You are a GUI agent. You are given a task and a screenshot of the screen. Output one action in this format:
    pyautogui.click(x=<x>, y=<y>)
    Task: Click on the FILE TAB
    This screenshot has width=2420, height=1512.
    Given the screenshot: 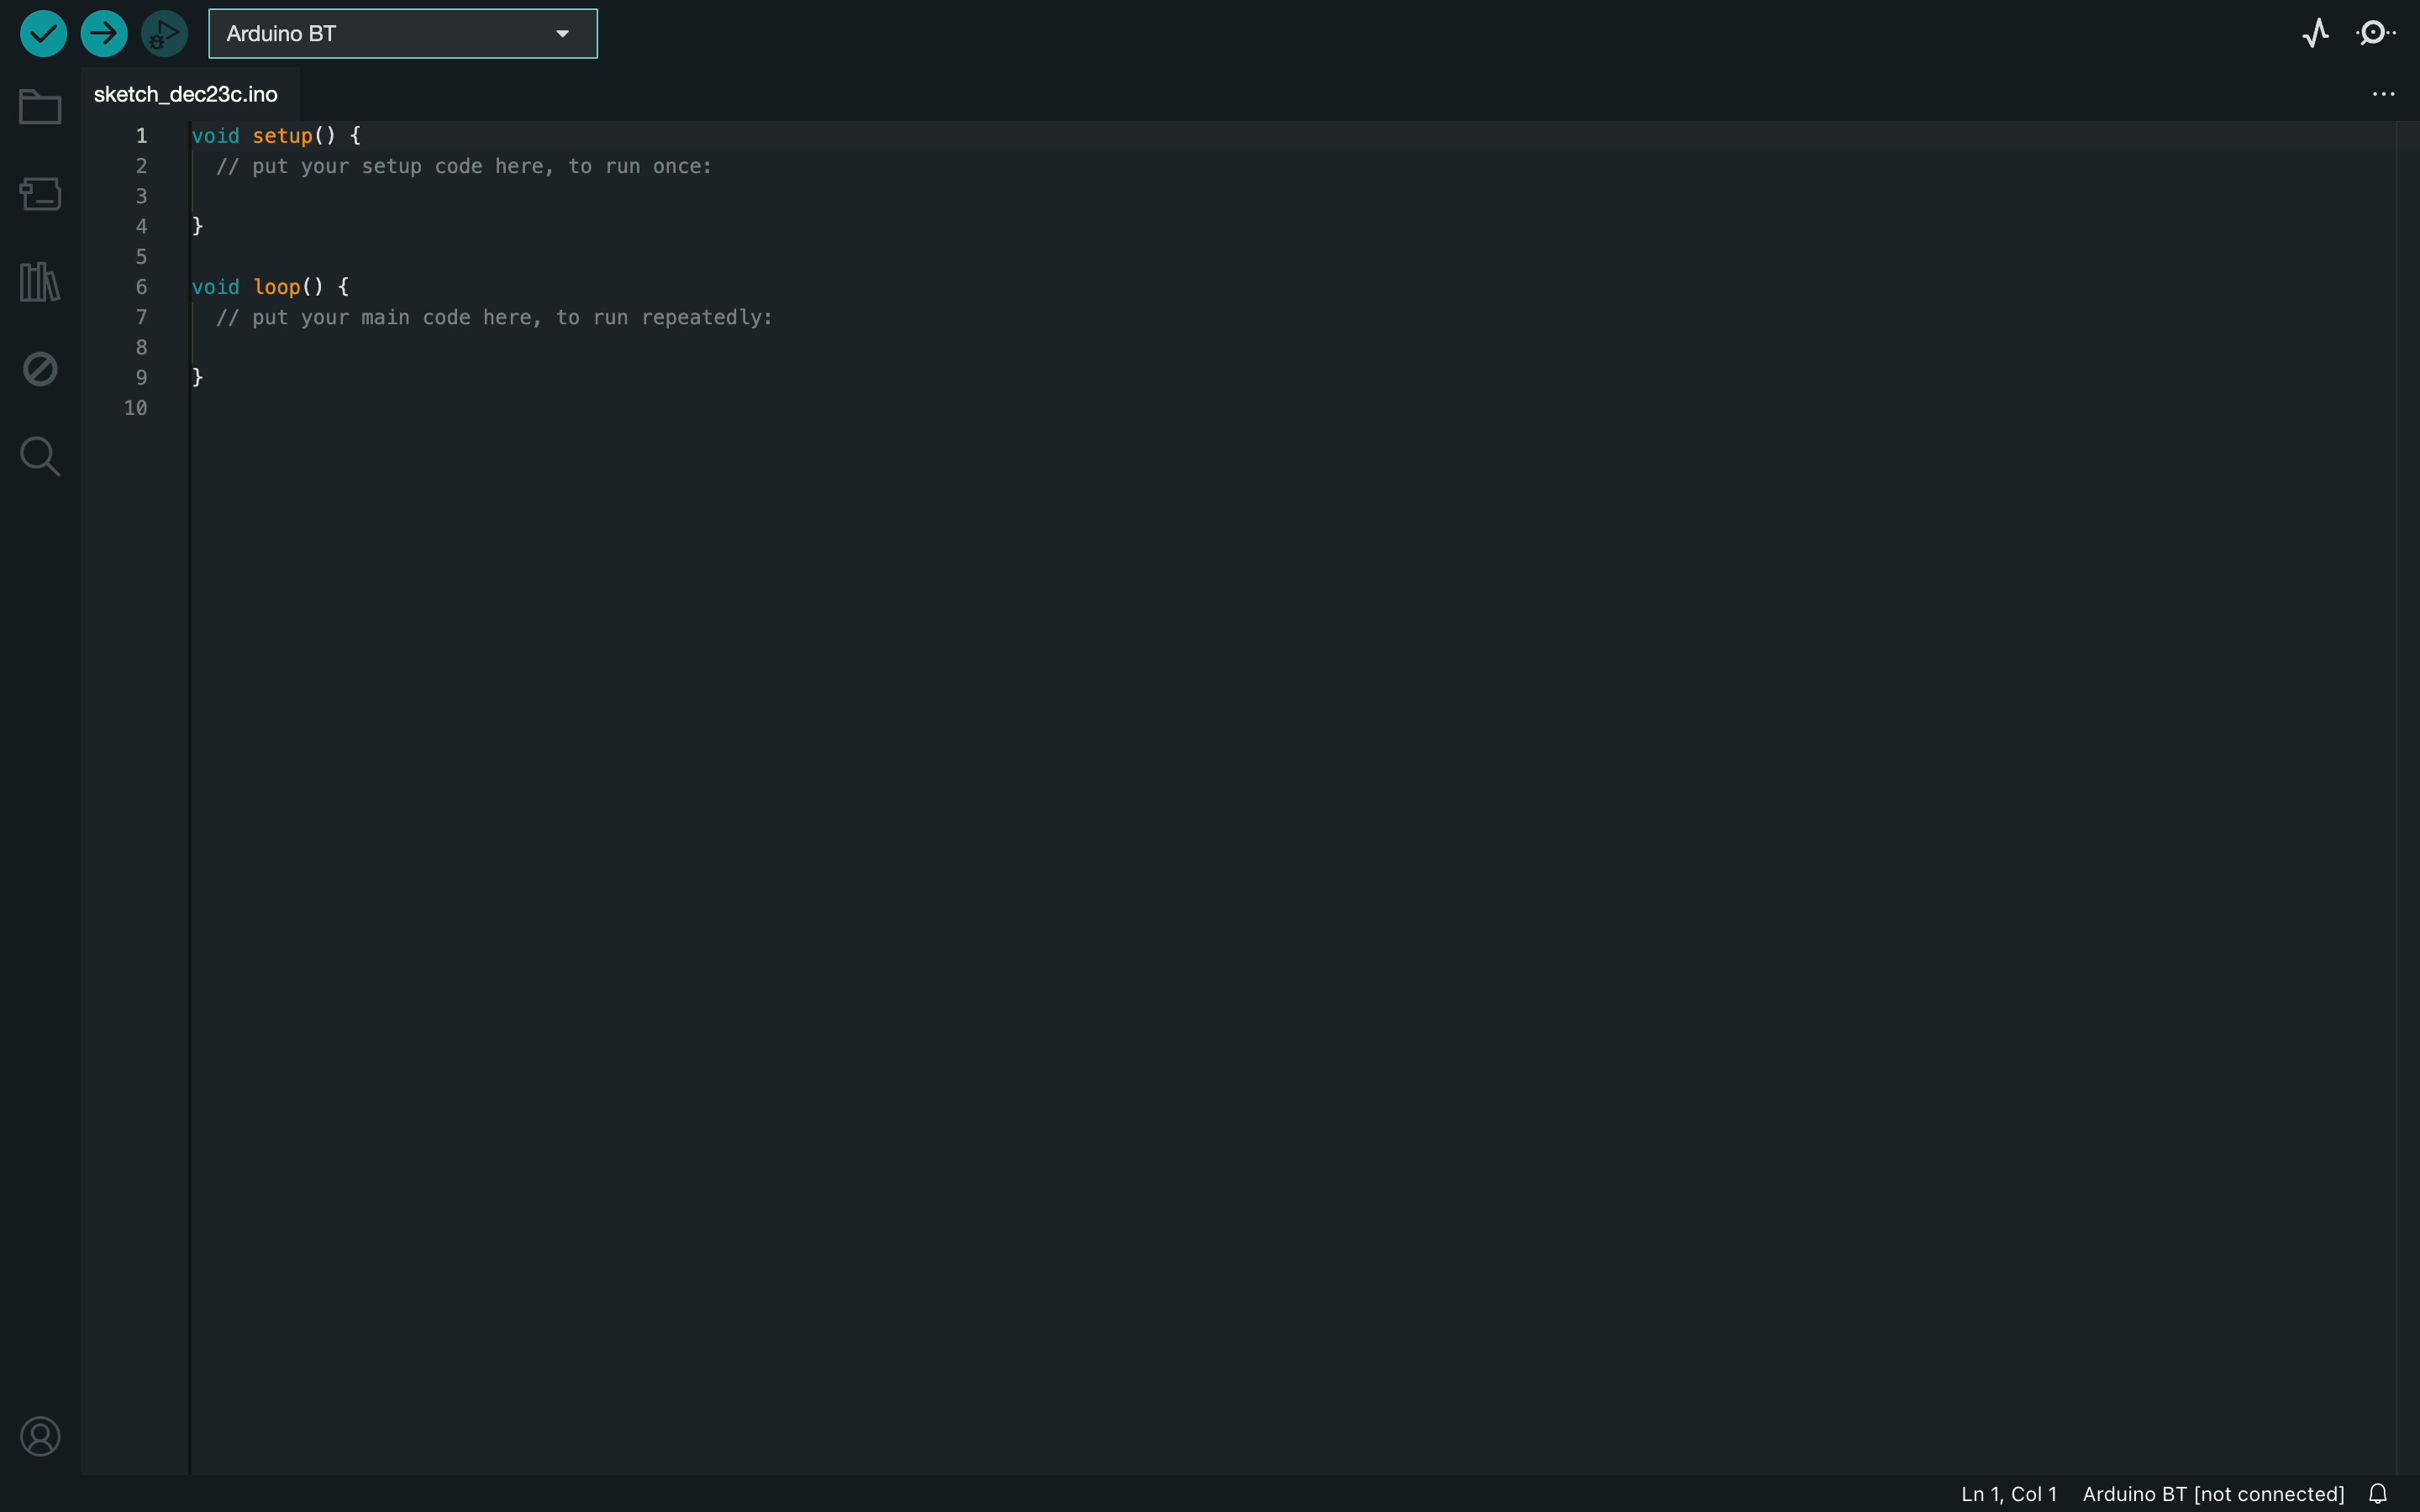 What is the action you would take?
    pyautogui.click(x=200, y=98)
    